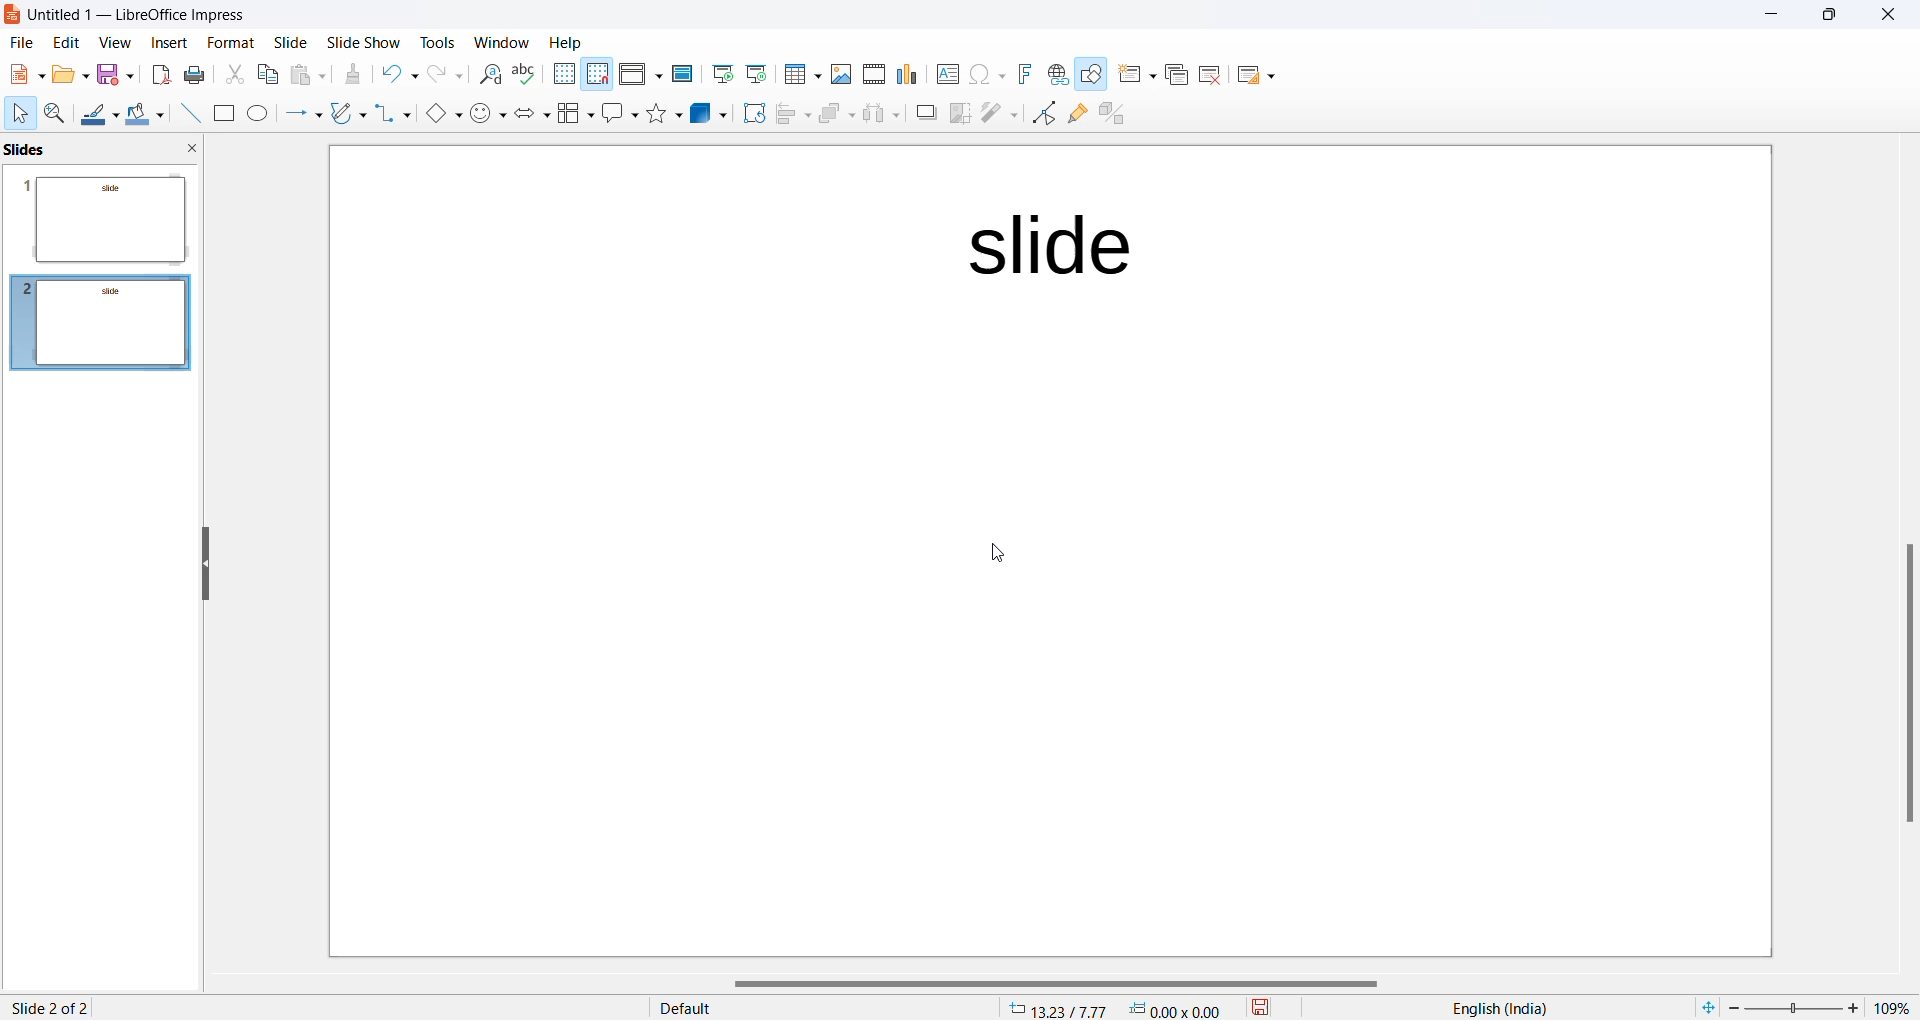 This screenshot has width=1920, height=1020. What do you see at coordinates (487, 75) in the screenshot?
I see `Find and replace` at bounding box center [487, 75].